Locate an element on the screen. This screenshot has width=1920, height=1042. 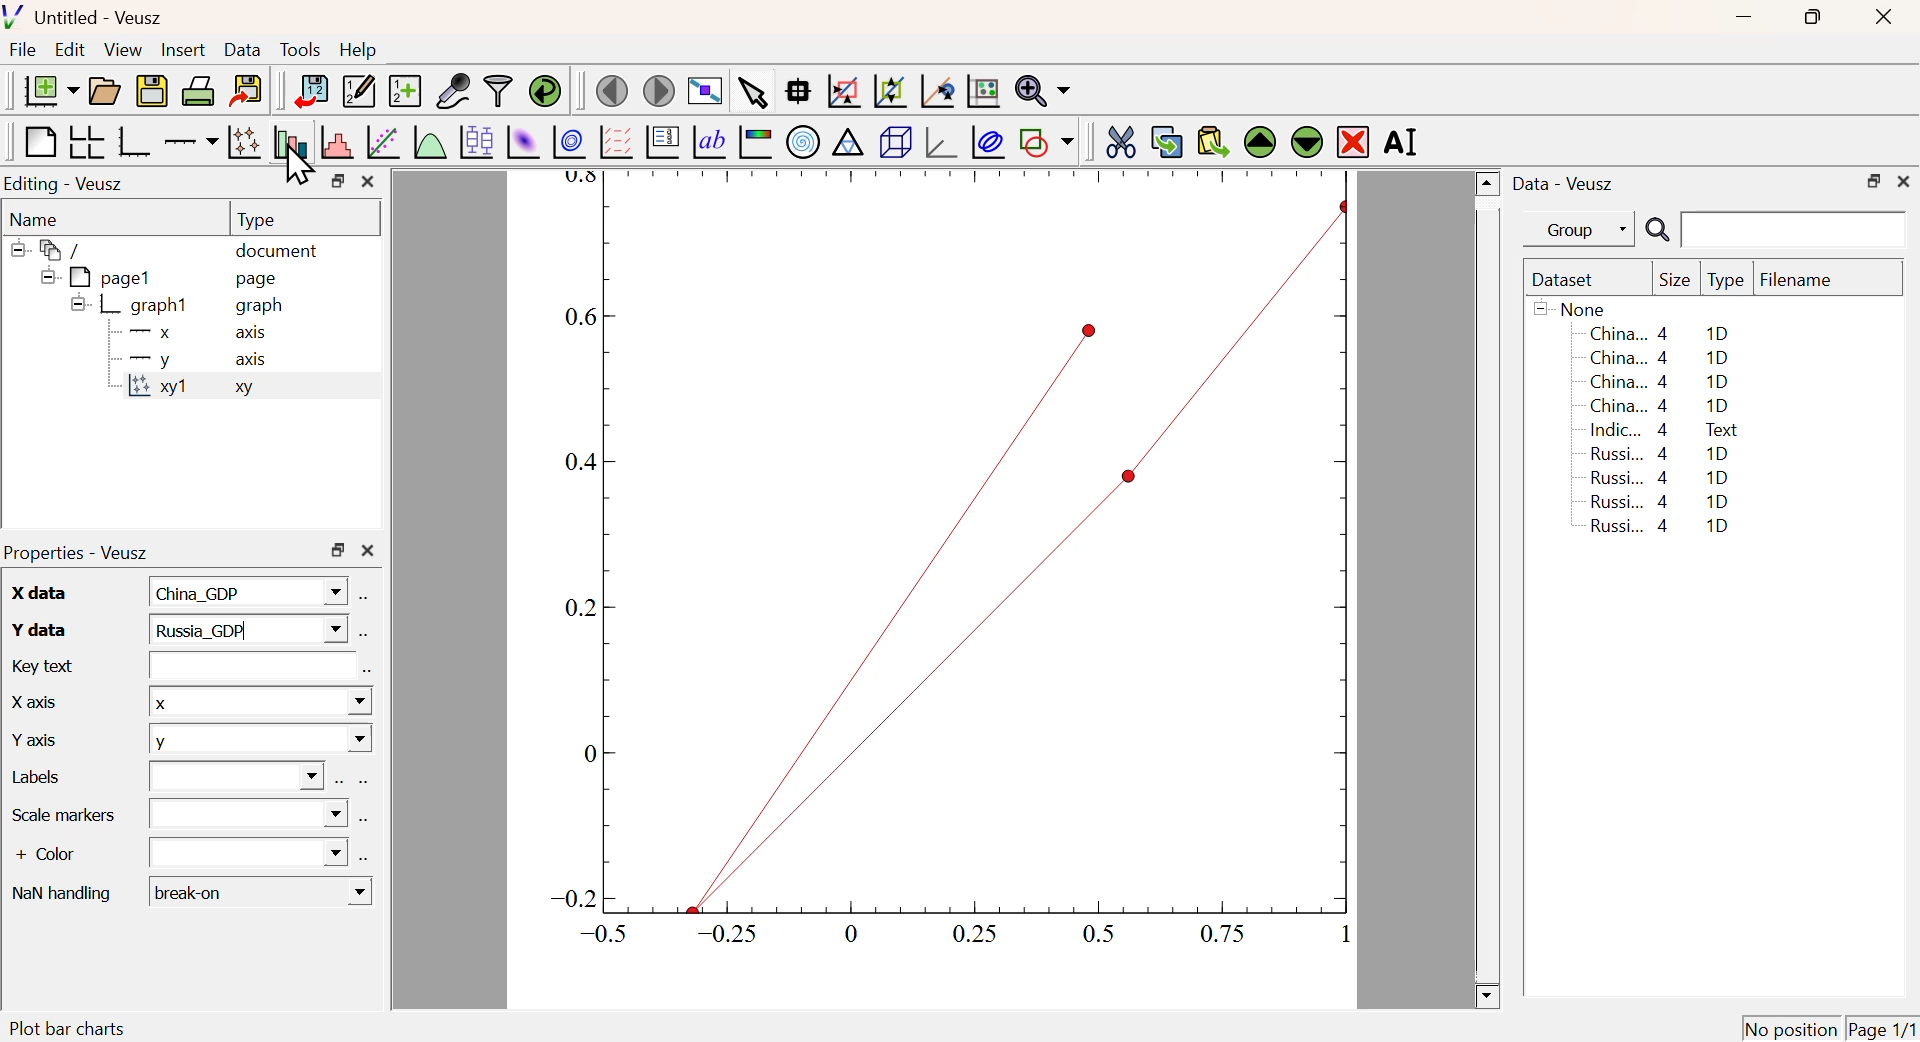
Filename is located at coordinates (1806, 281).